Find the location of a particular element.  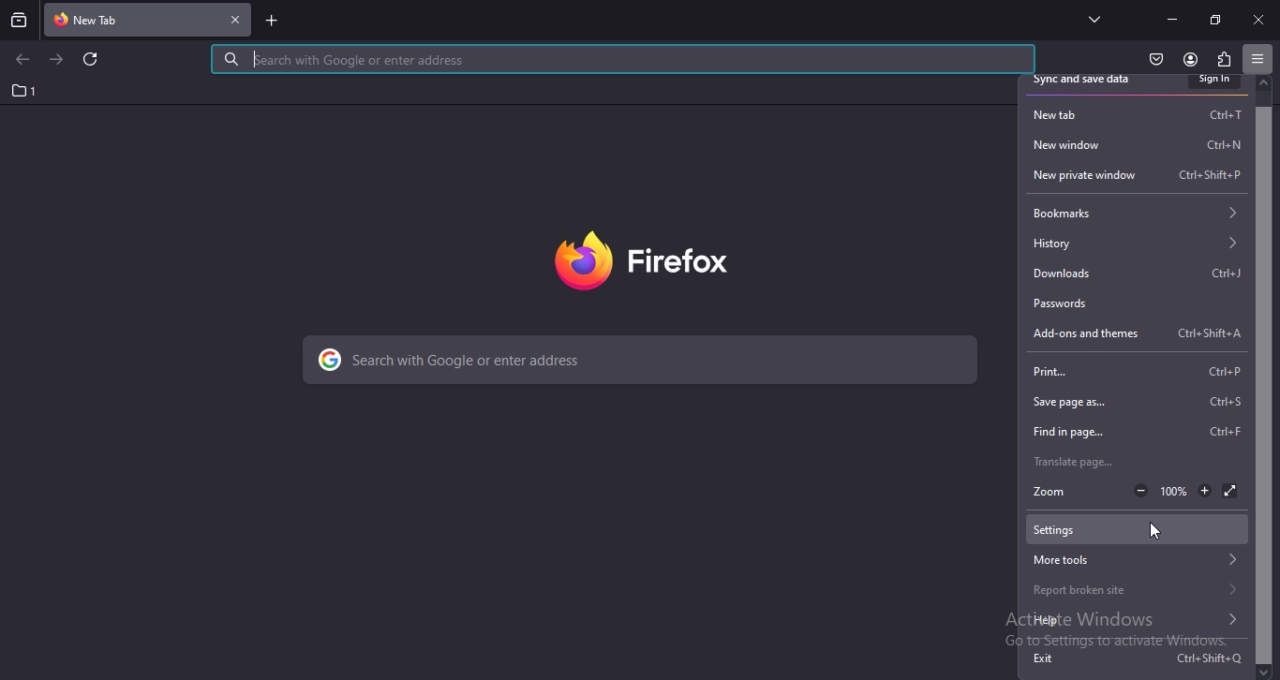

open application menu is located at coordinates (1255, 59).